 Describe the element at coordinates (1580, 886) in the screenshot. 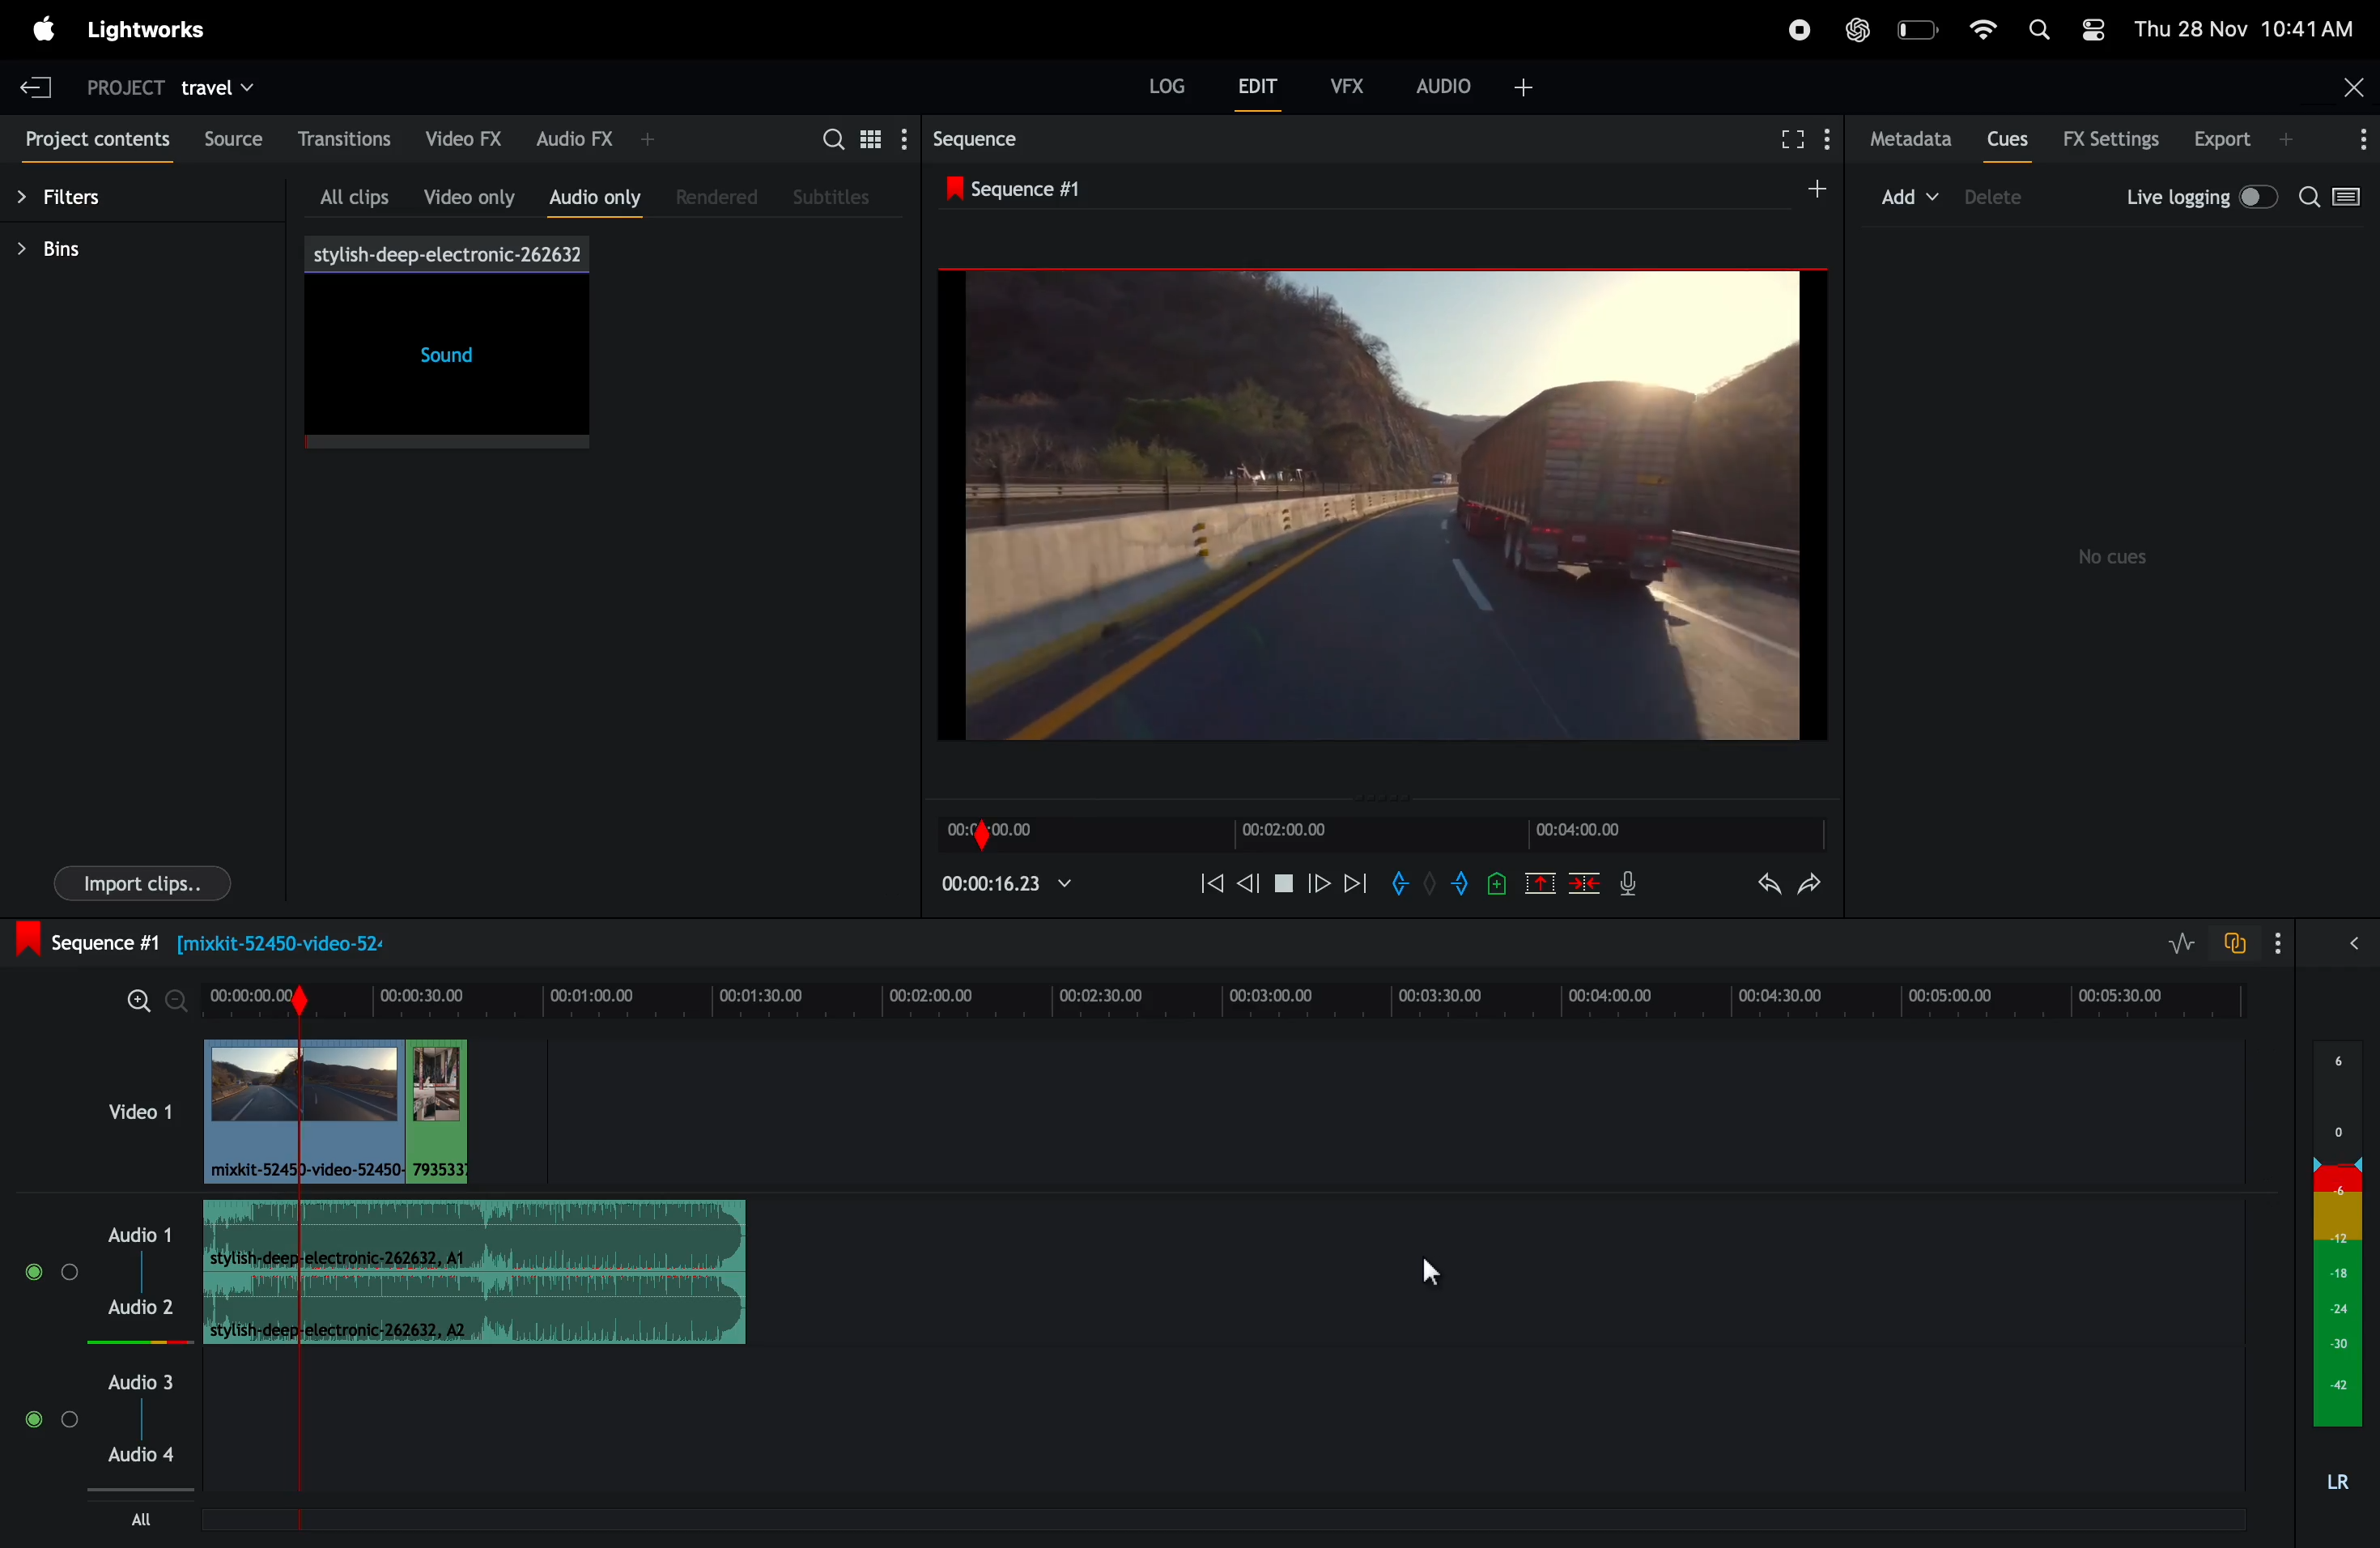

I see `delete` at that location.